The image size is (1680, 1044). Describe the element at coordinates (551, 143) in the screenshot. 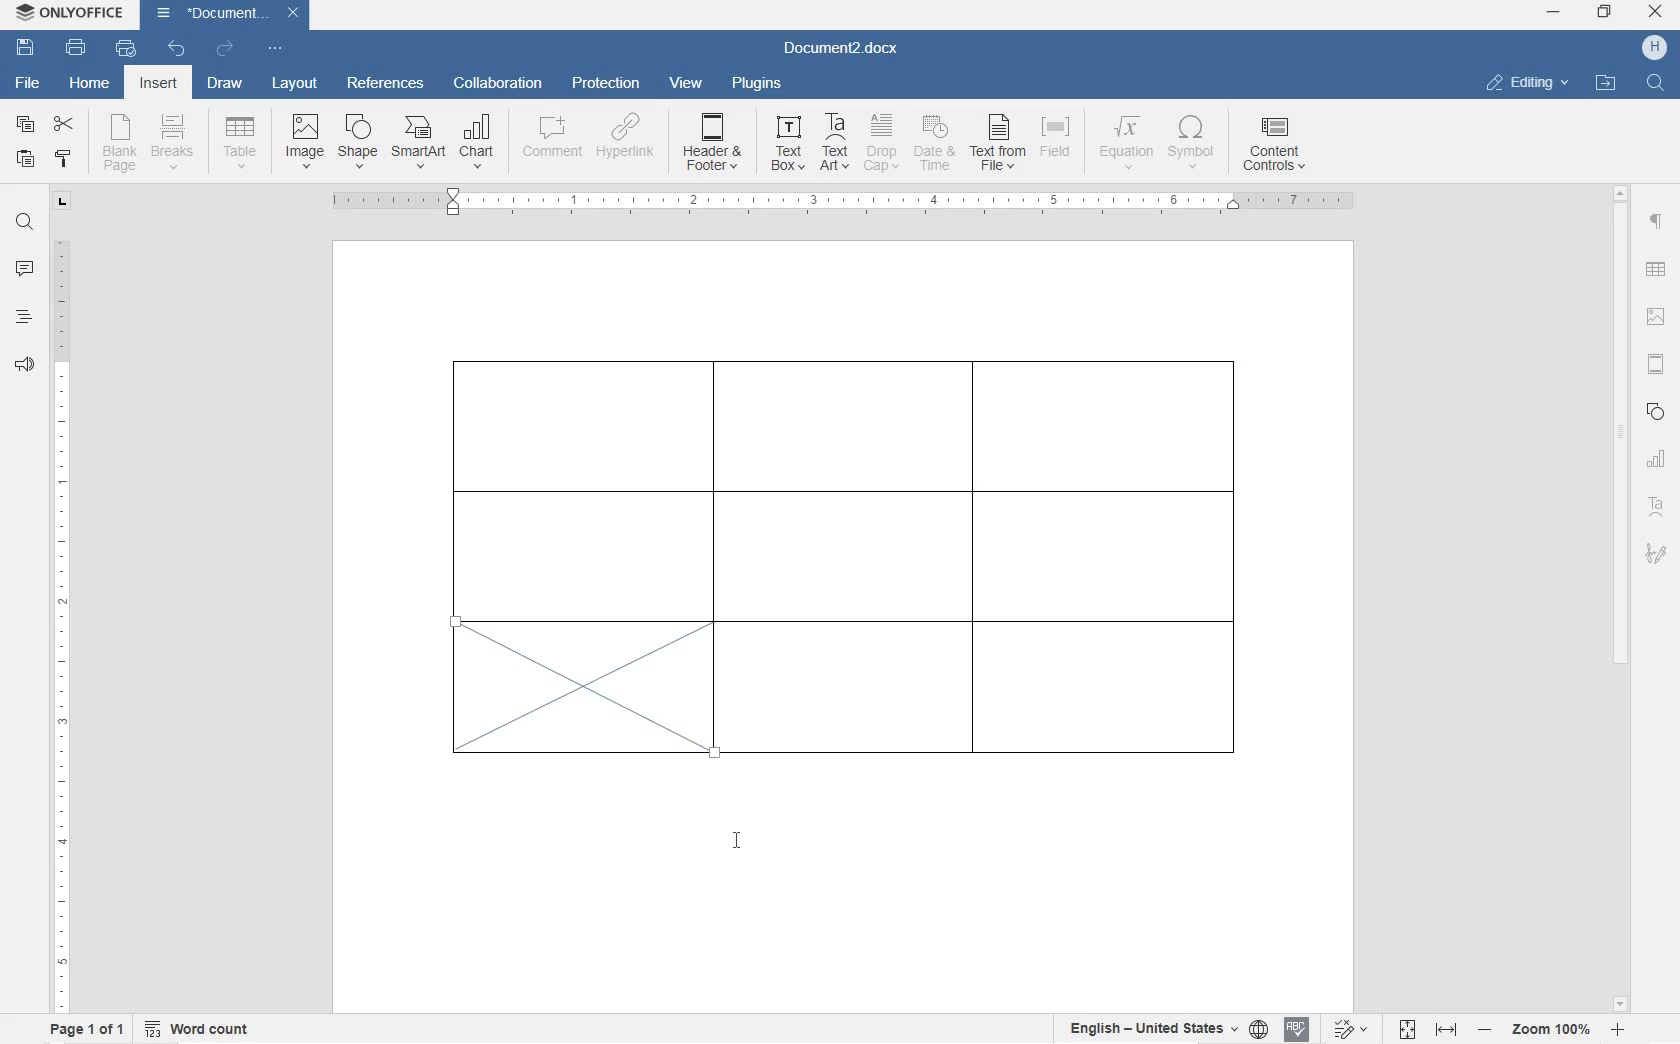

I see `COMMENT` at that location.